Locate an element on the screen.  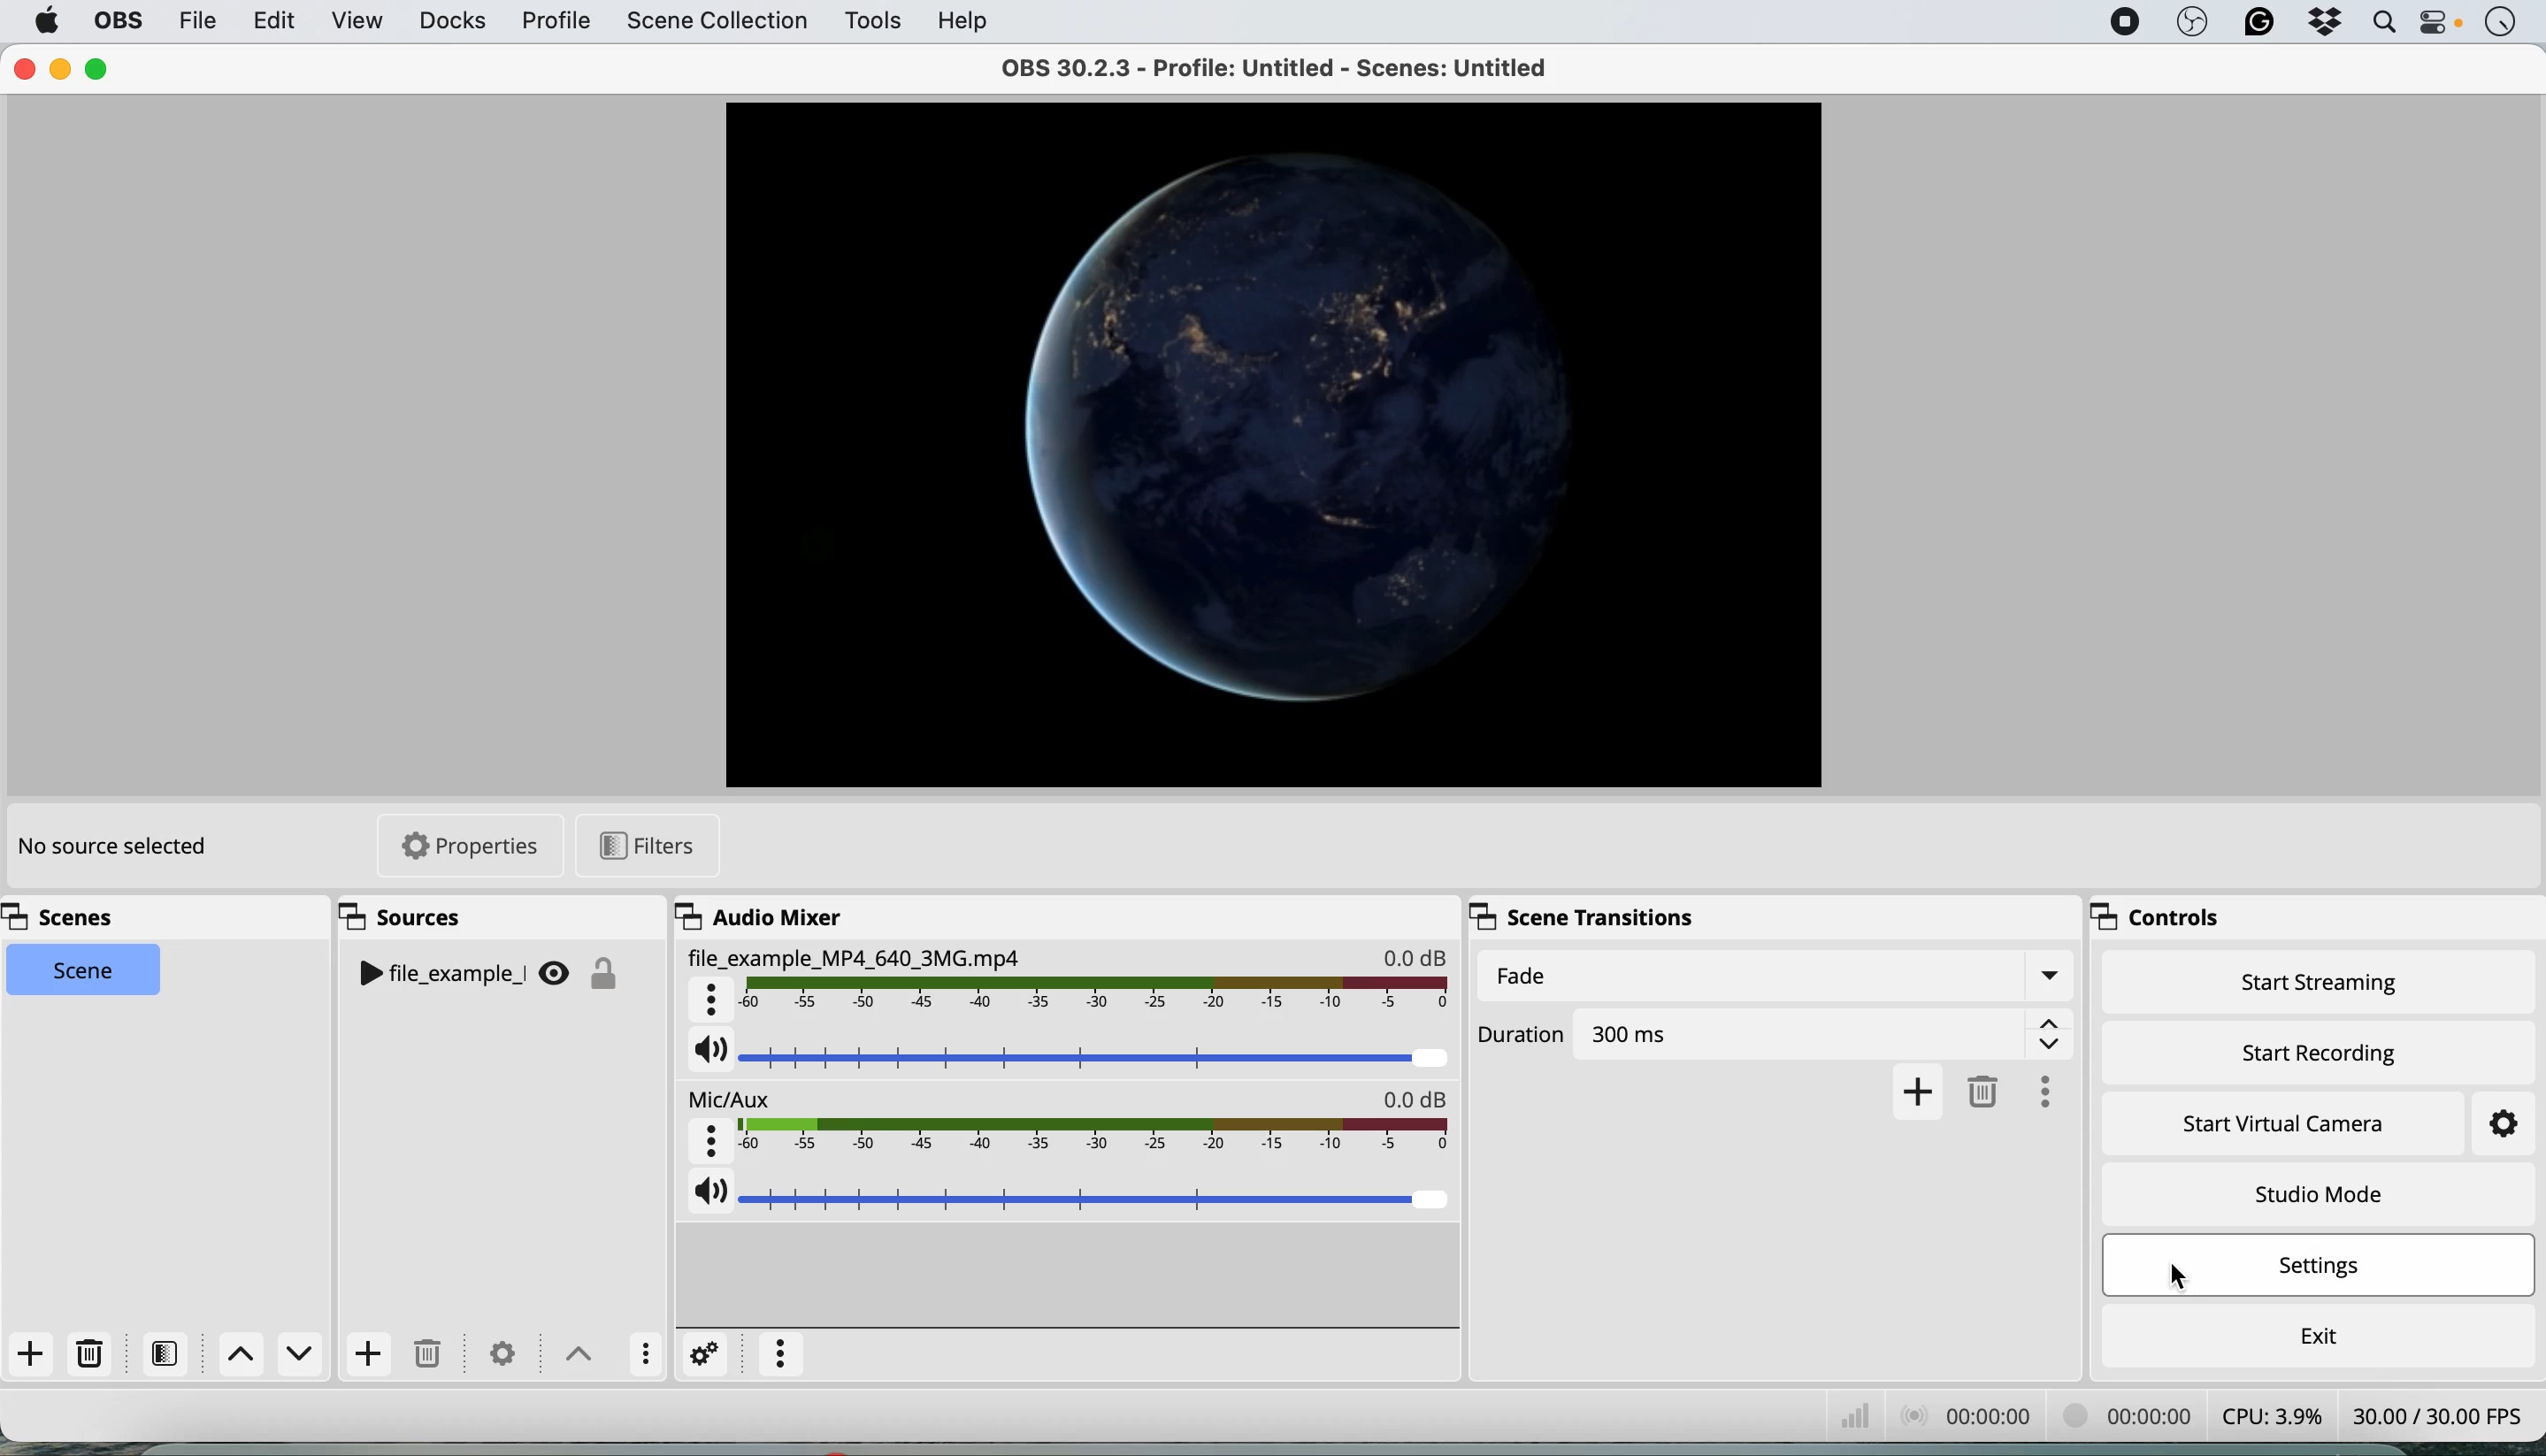
tools is located at coordinates (871, 22).